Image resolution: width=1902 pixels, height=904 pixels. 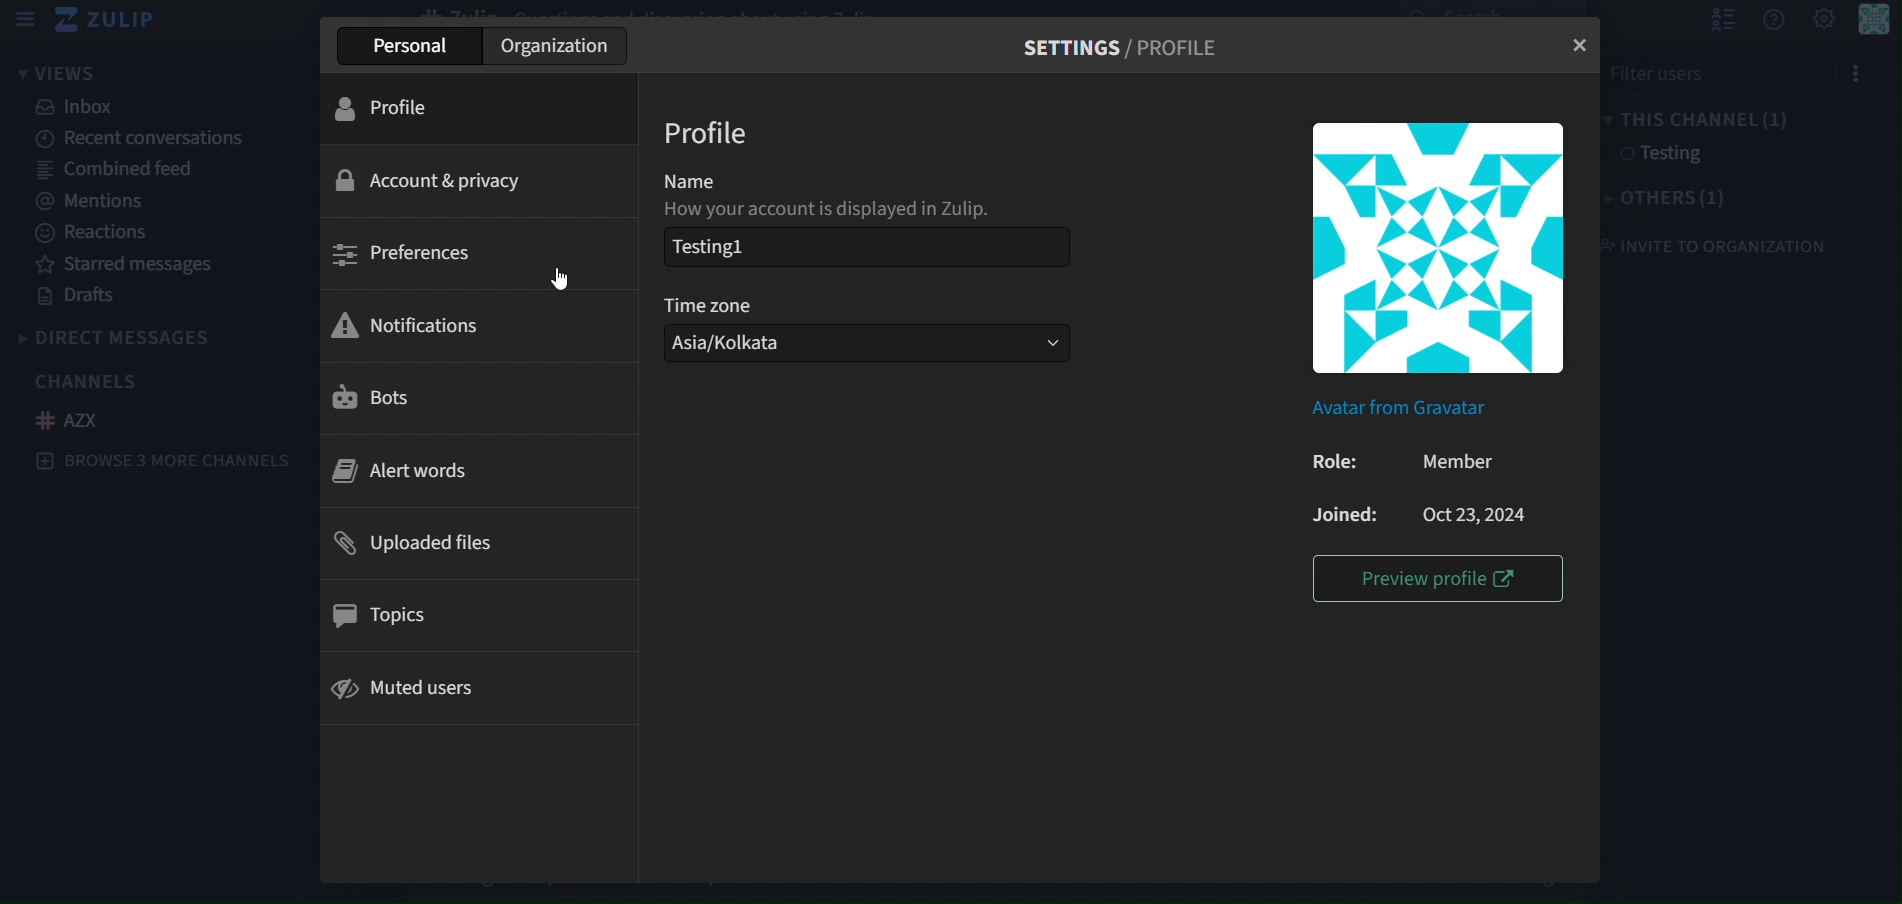 I want to click on Avatar from Gravatat, so click(x=1394, y=406).